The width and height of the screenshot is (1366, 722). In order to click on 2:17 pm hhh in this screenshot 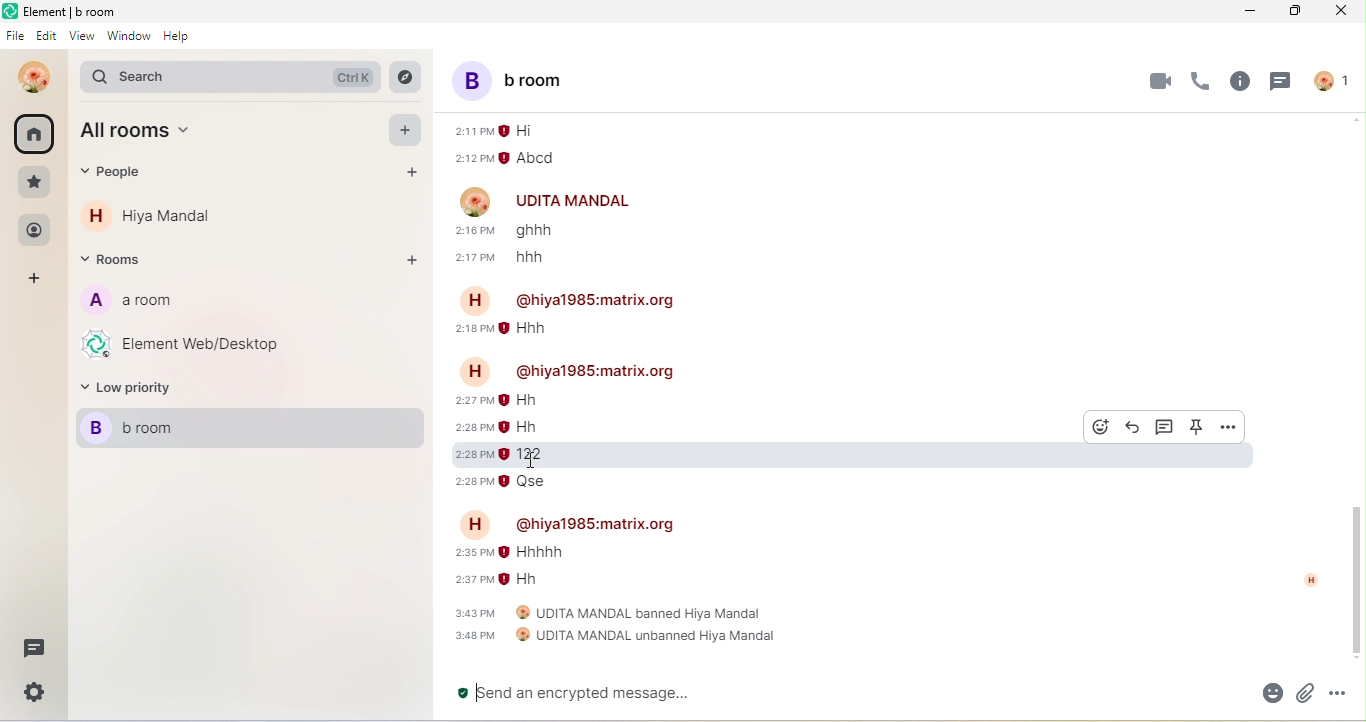, I will do `click(498, 257)`.